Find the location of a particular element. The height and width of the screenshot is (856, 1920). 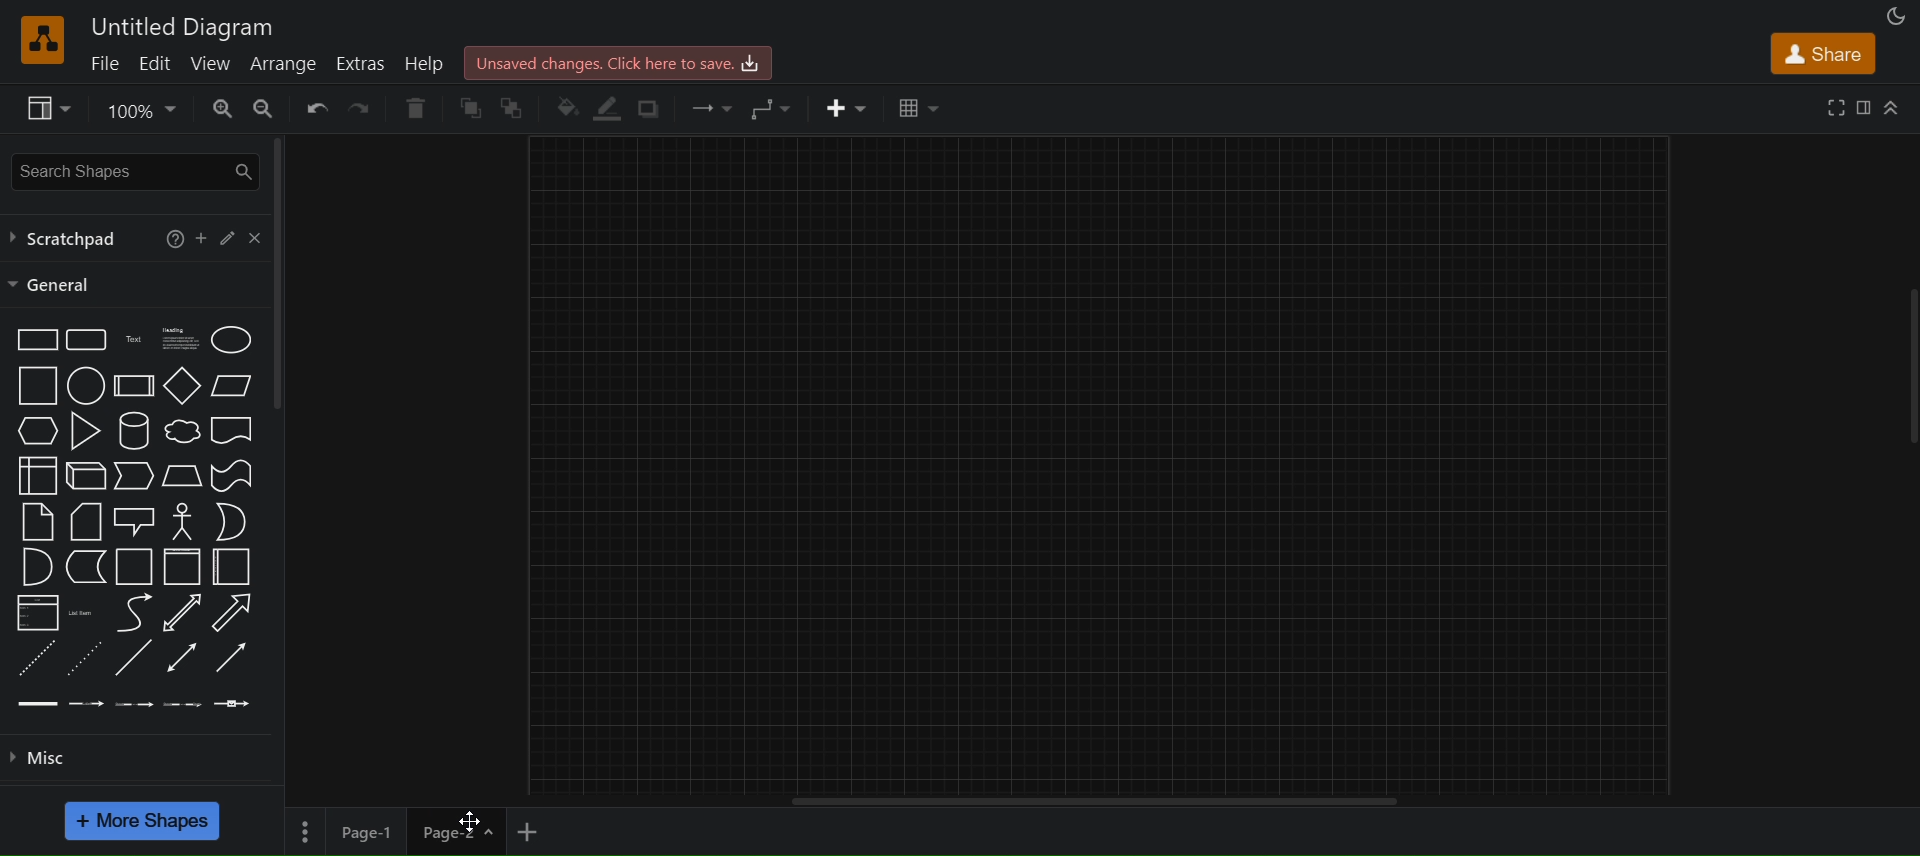

vertical container is located at coordinates (182, 566).